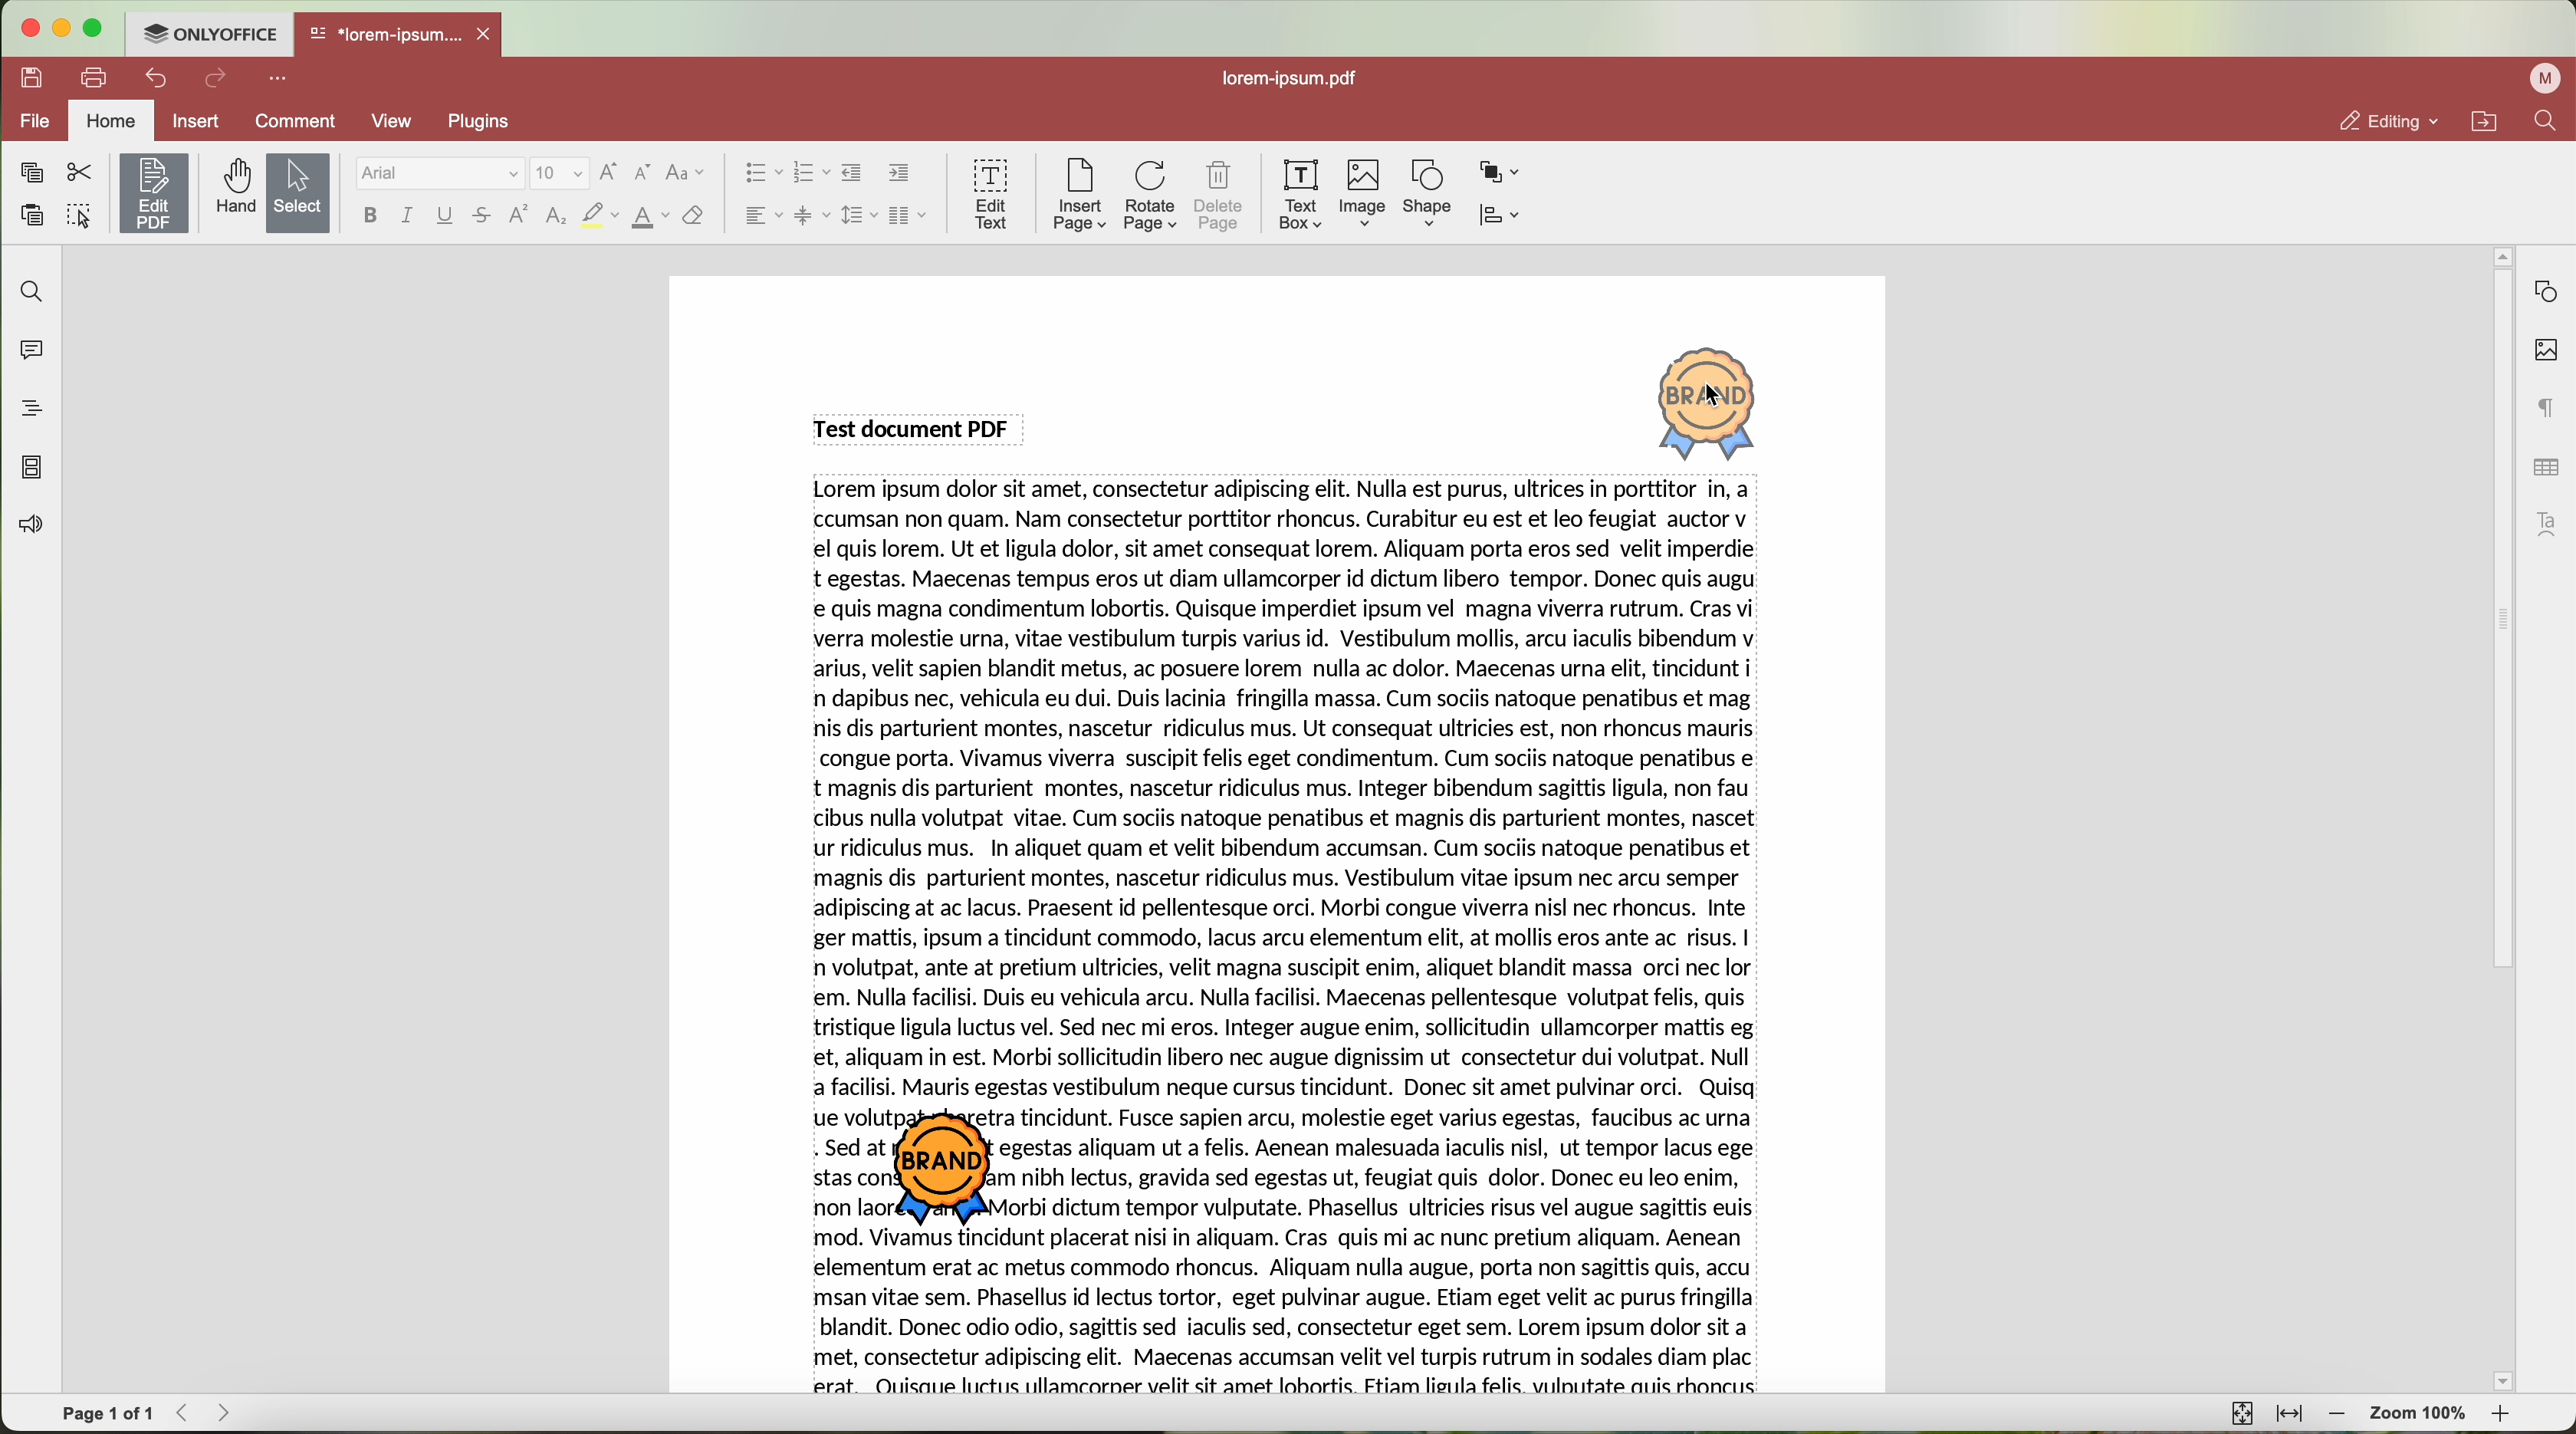  Describe the element at coordinates (159, 78) in the screenshot. I see `undo` at that location.